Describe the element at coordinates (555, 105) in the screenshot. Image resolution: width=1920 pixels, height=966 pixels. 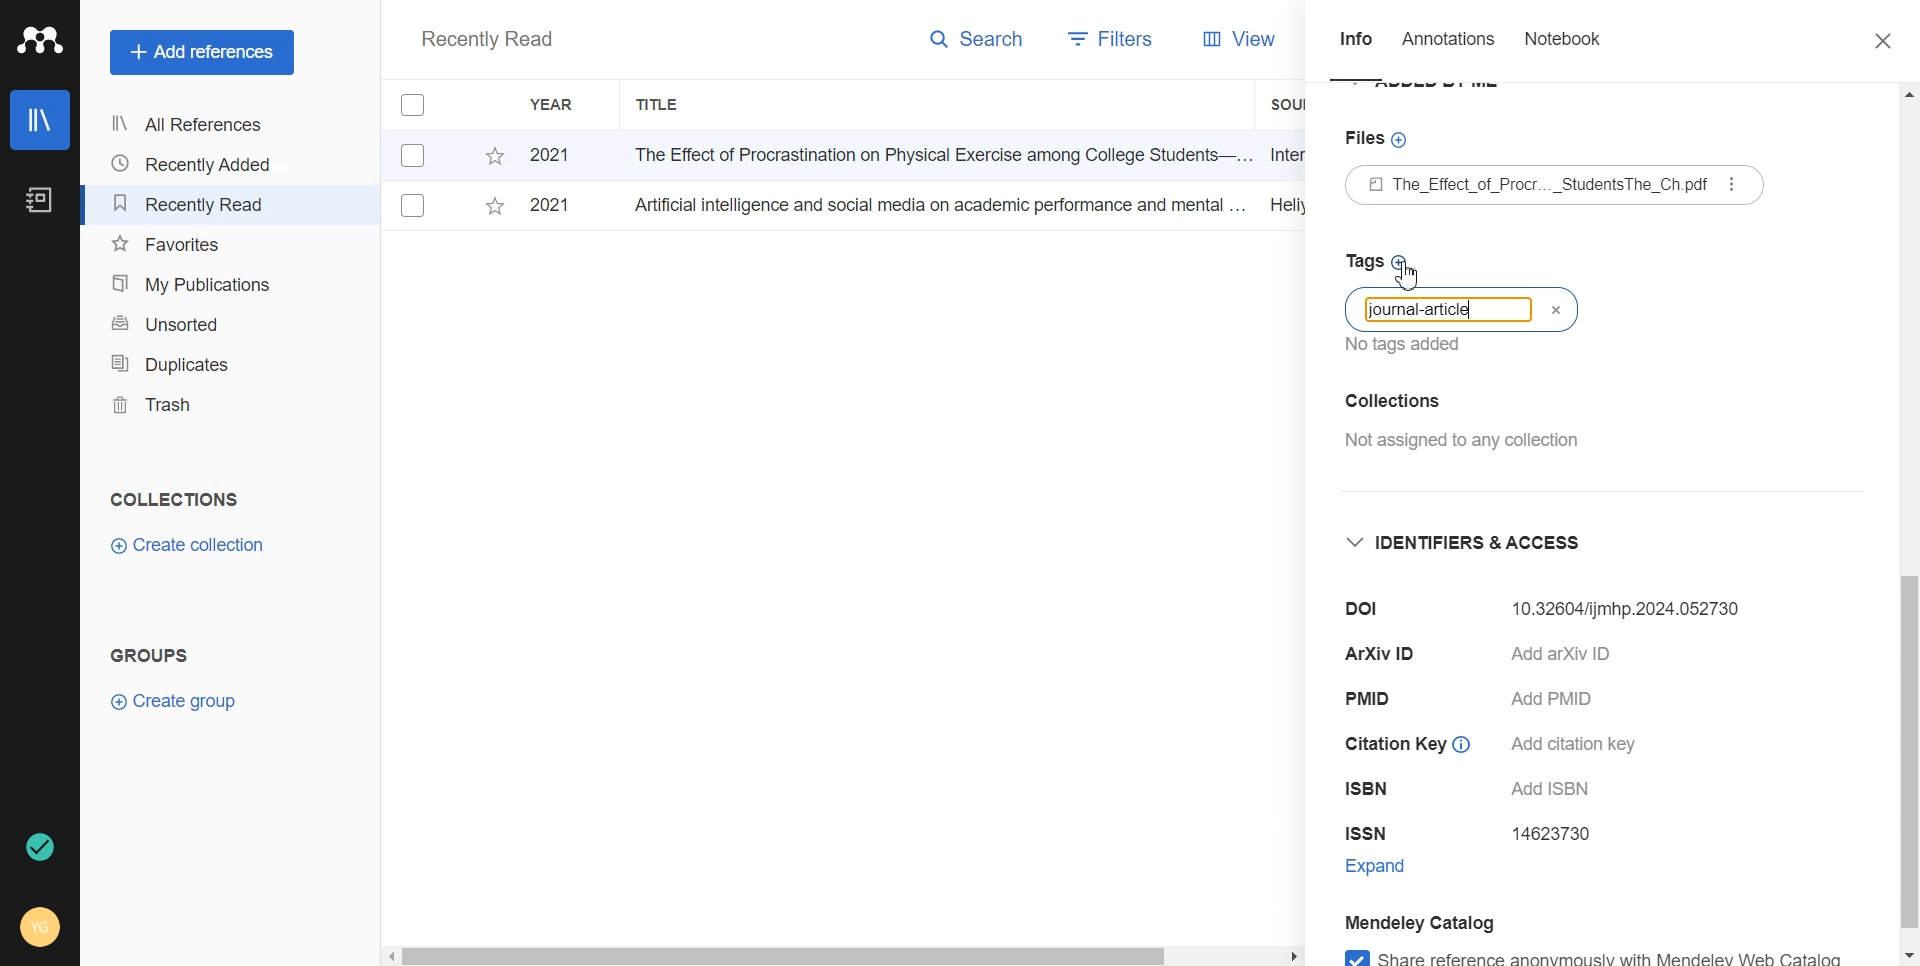
I see `Year` at that location.